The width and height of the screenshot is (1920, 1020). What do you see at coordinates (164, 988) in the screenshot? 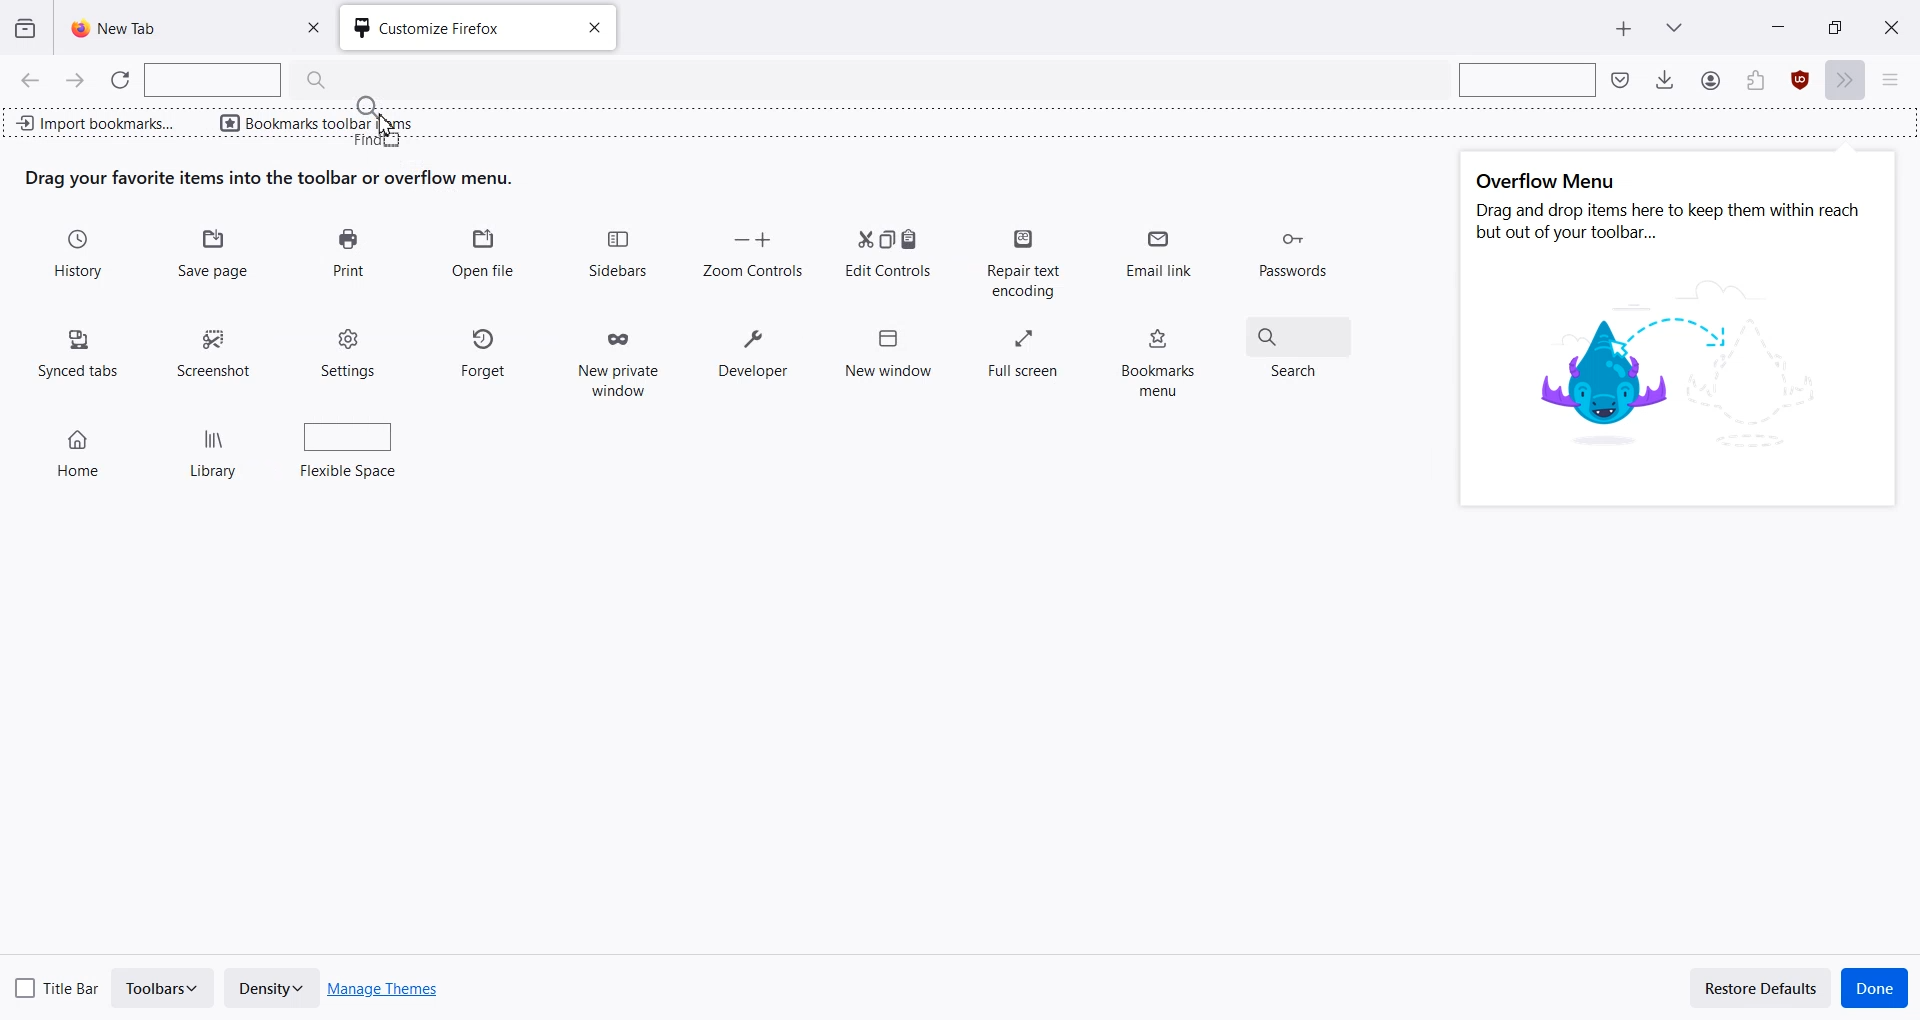
I see `Toolbars` at bounding box center [164, 988].